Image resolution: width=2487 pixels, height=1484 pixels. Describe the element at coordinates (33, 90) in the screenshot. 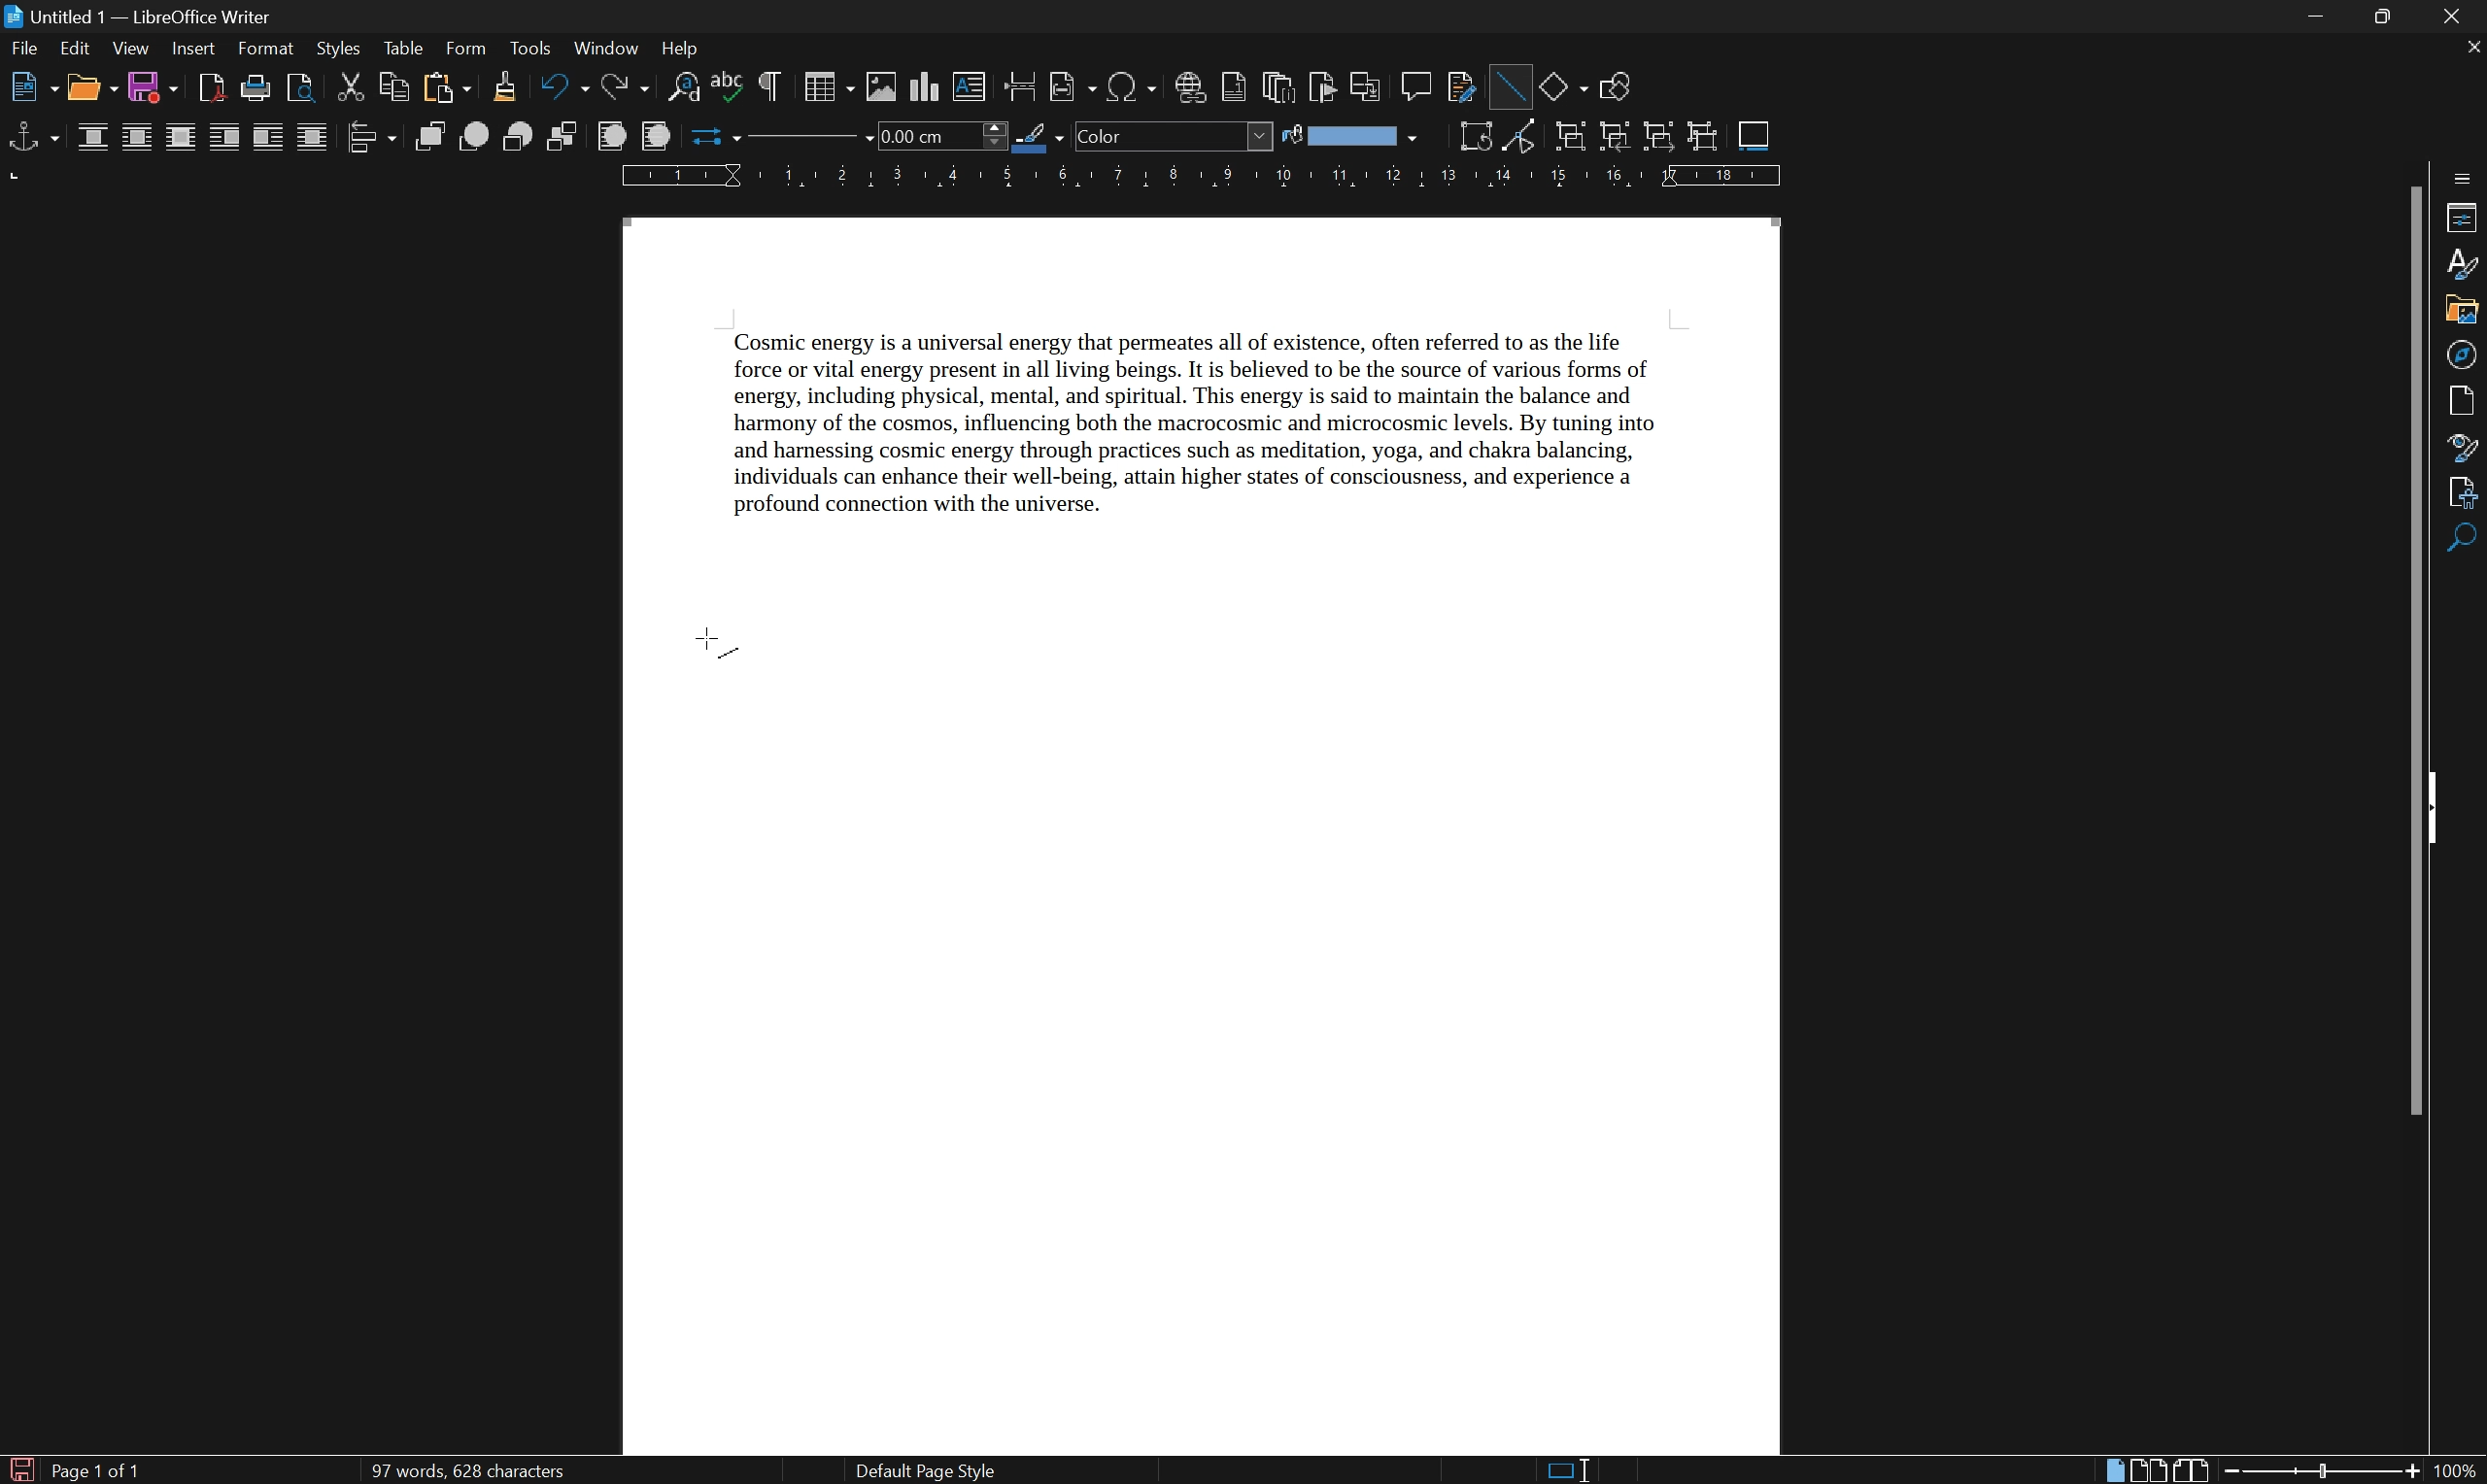

I see `new` at that location.